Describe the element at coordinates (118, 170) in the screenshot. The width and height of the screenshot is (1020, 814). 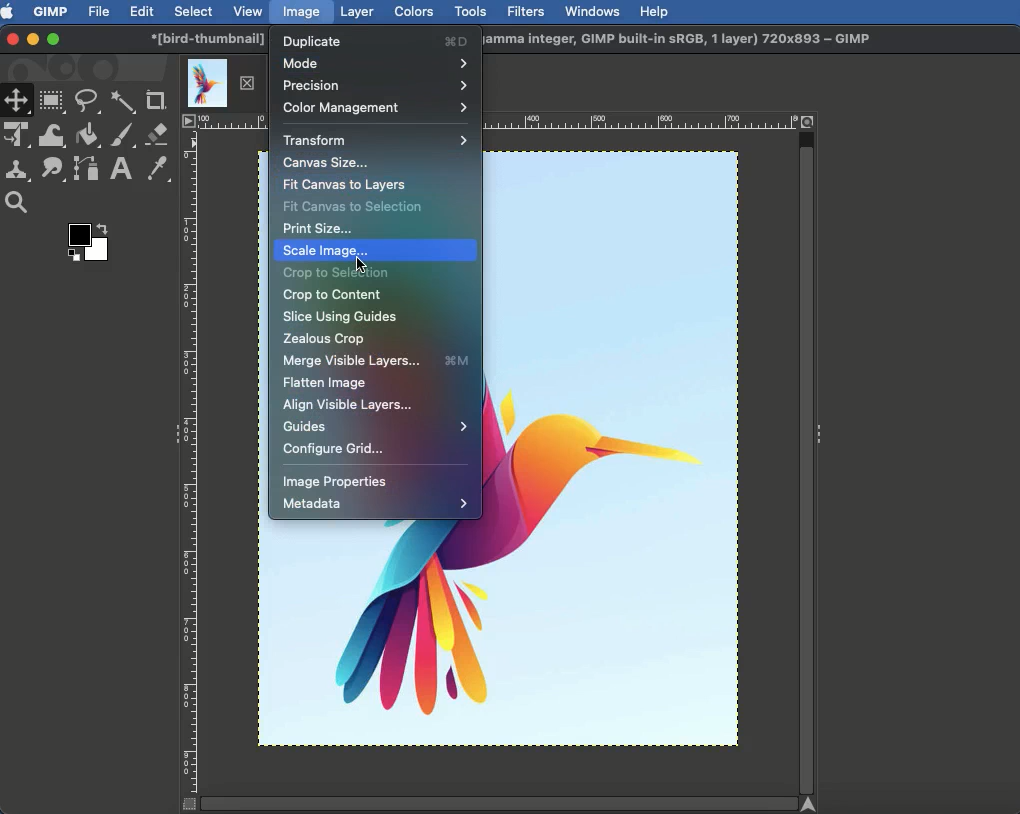
I see `Text` at that location.